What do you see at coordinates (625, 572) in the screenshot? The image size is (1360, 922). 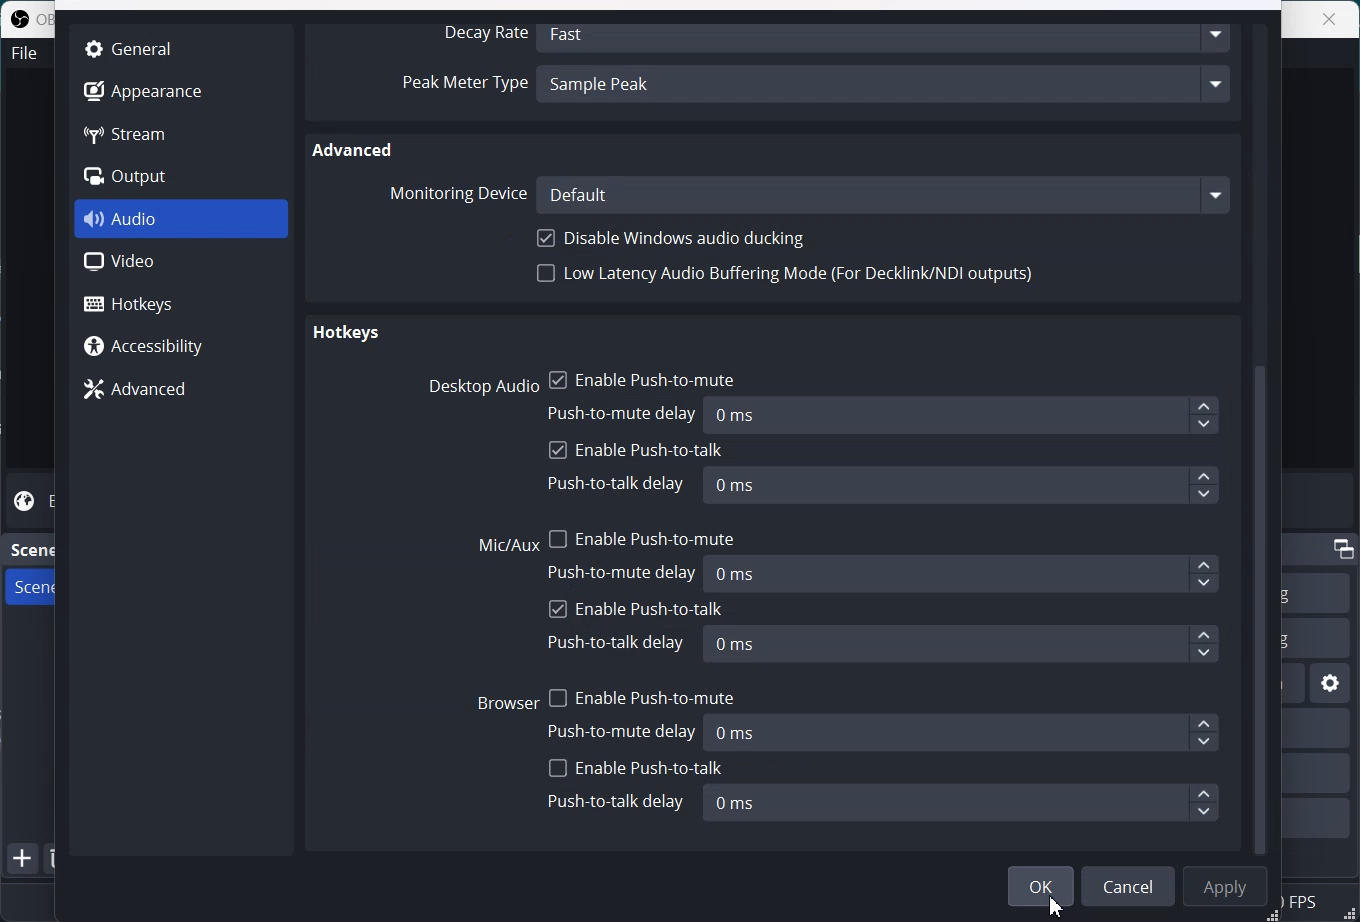 I see `Push-to-mute` at bounding box center [625, 572].